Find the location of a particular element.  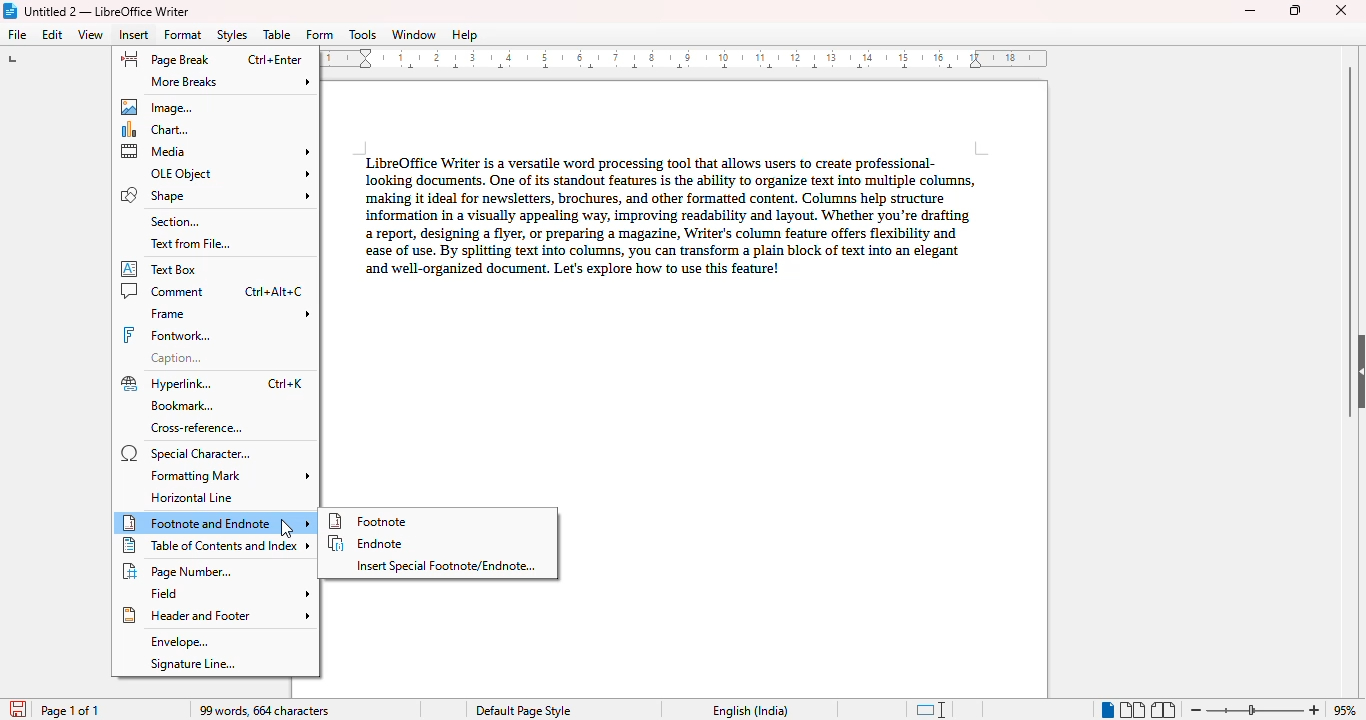

frame is located at coordinates (228, 313).